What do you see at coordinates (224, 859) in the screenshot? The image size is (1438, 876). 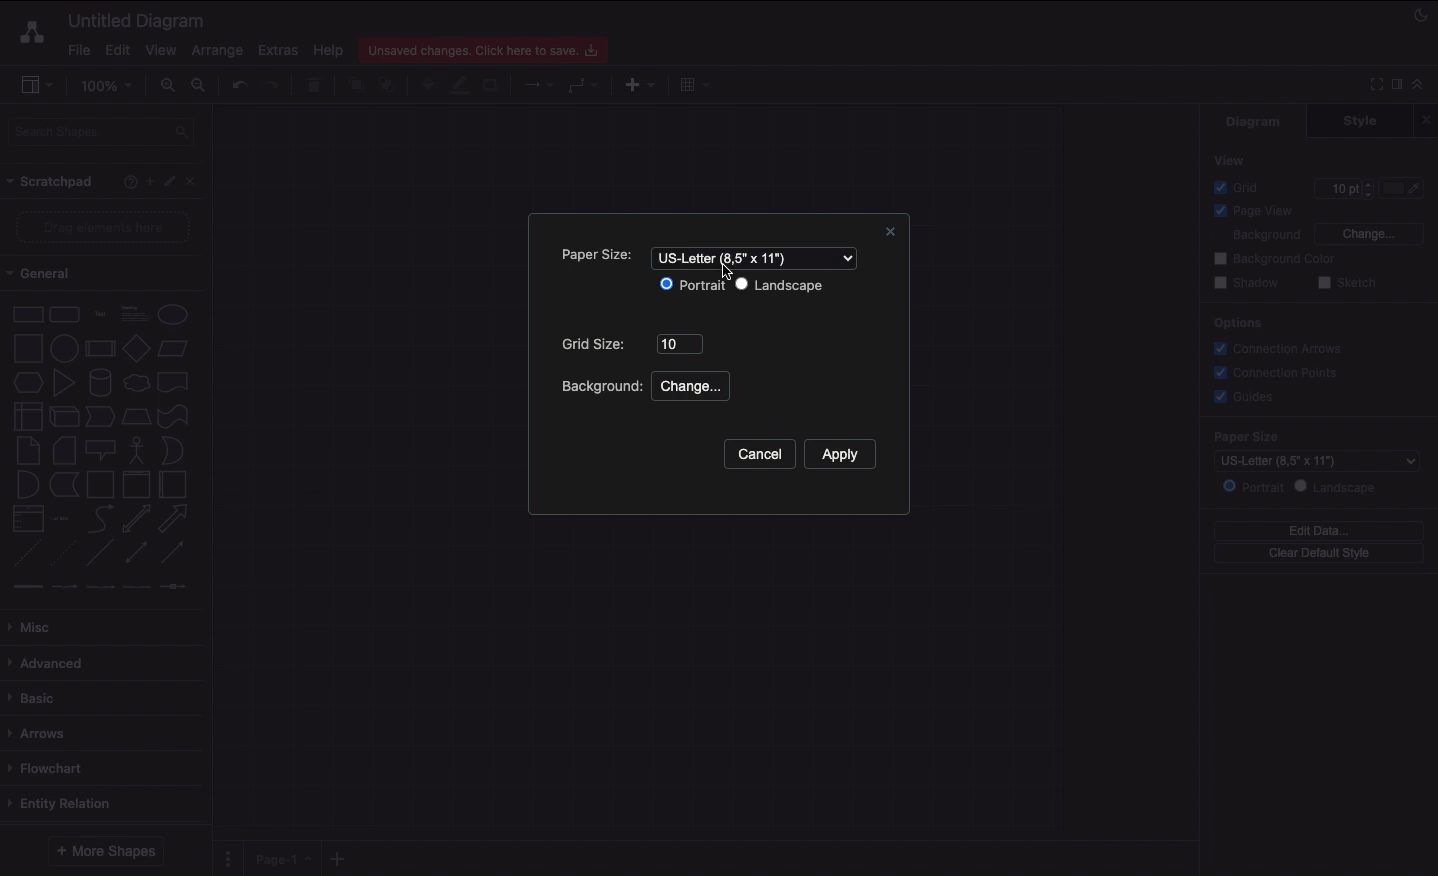 I see `Pages` at bounding box center [224, 859].